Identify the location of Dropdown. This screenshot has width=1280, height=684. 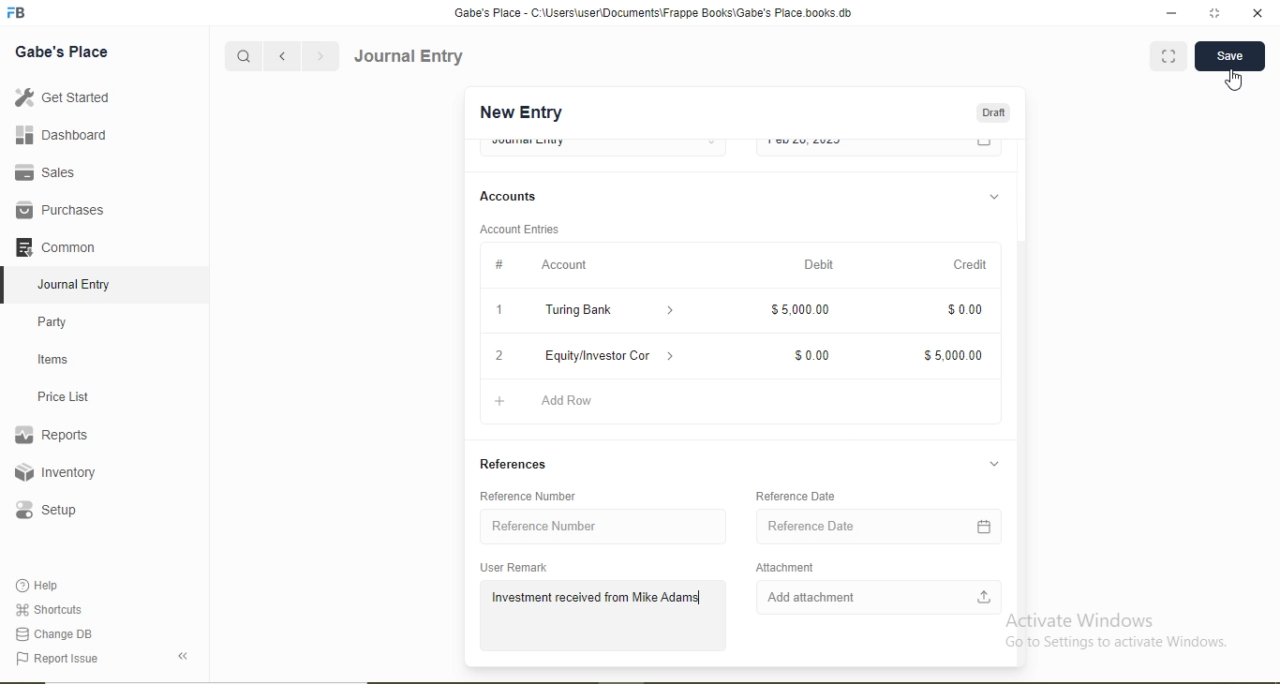
(993, 198).